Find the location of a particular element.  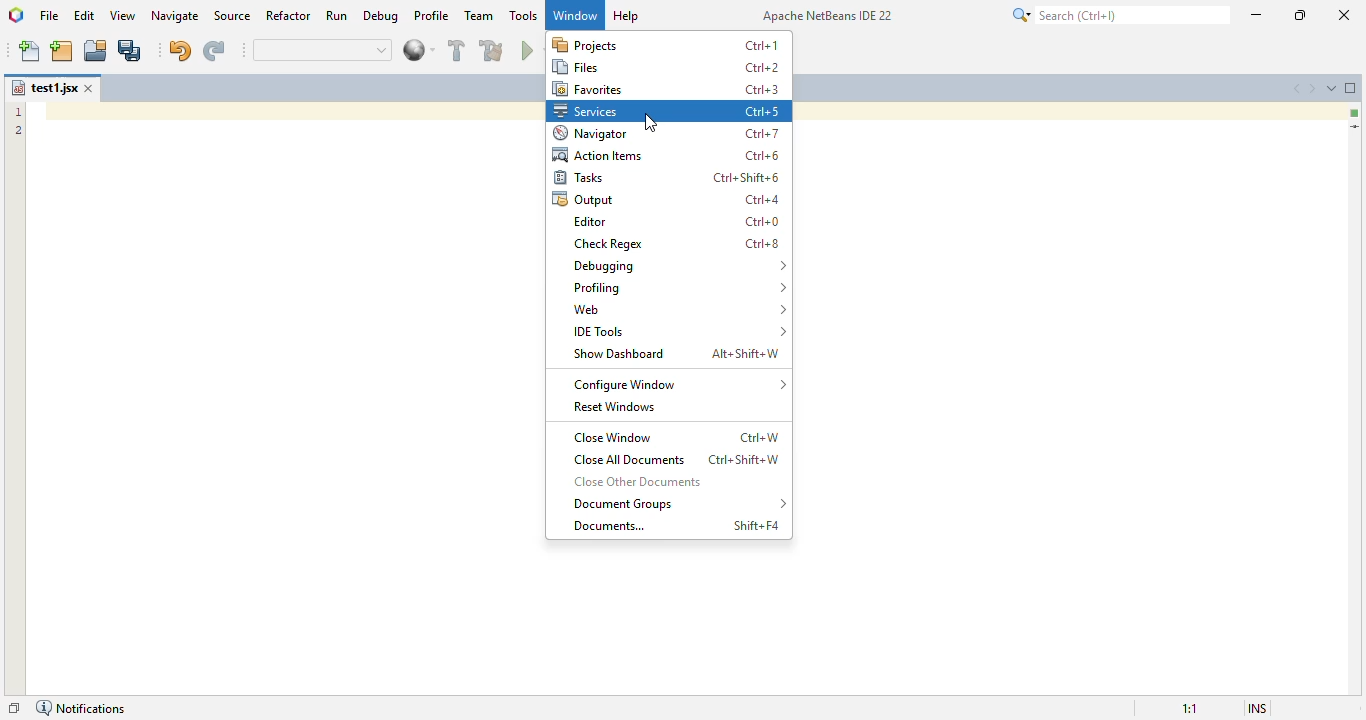

services is located at coordinates (587, 111).